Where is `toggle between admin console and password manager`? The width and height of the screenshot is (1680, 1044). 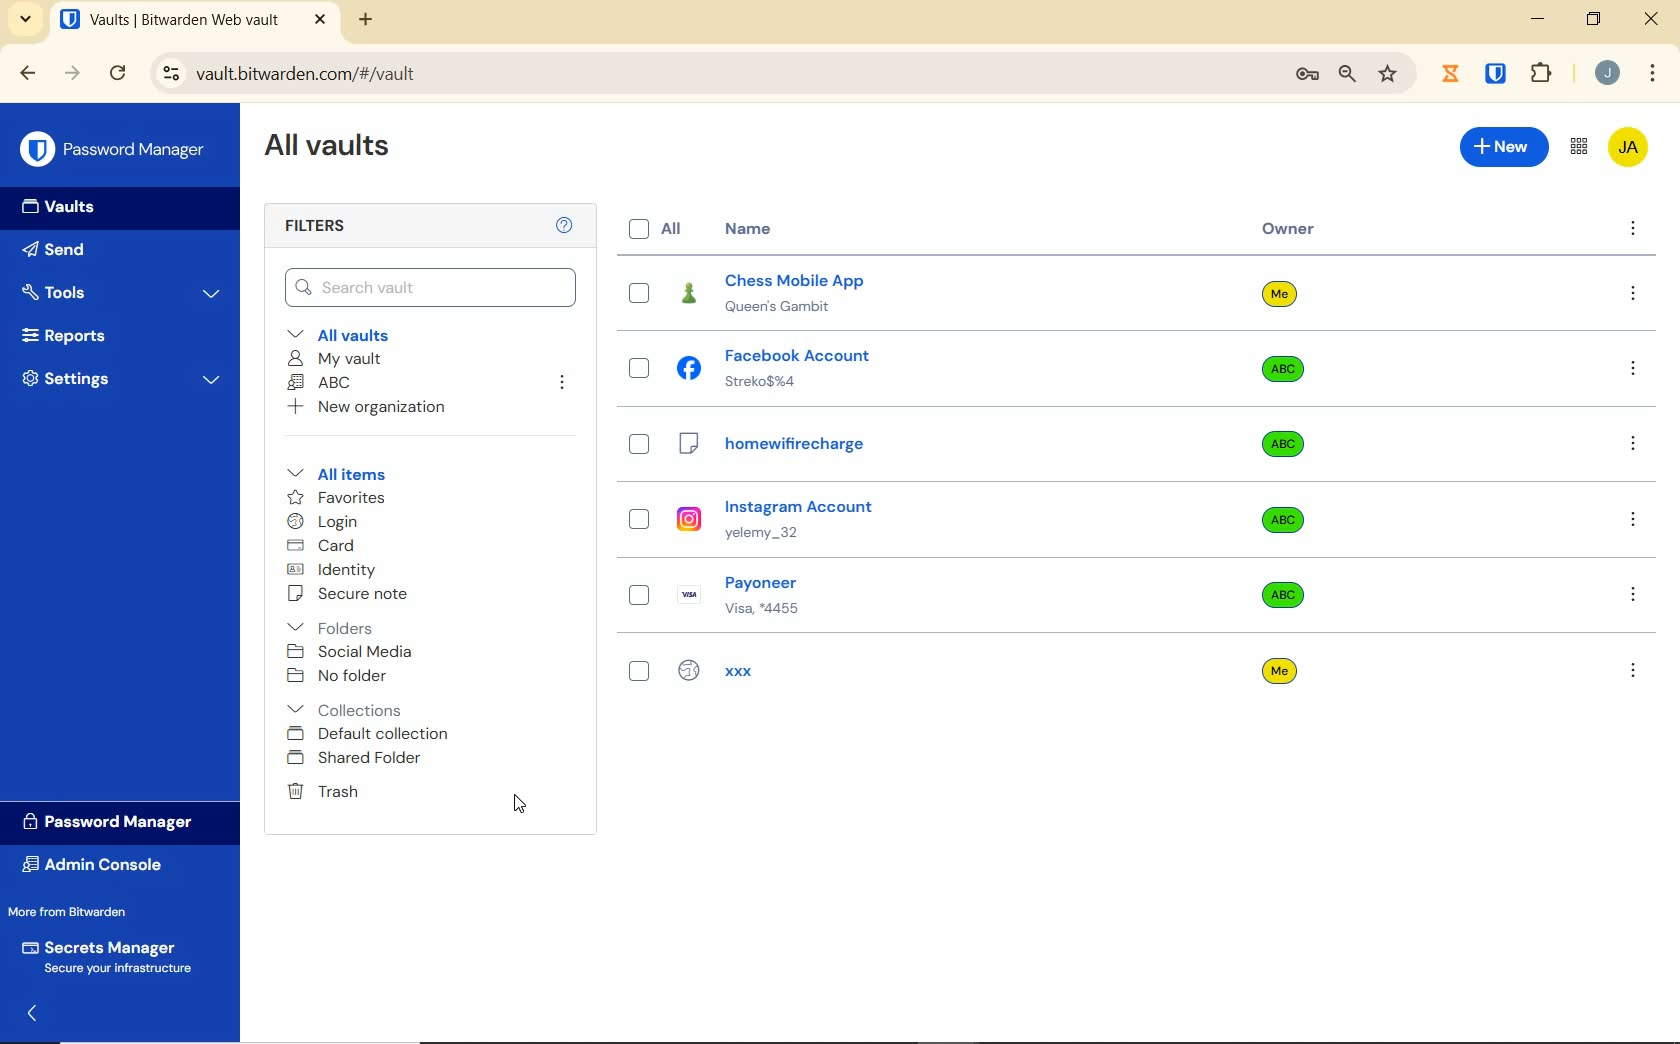
toggle between admin console and password manager is located at coordinates (1578, 146).